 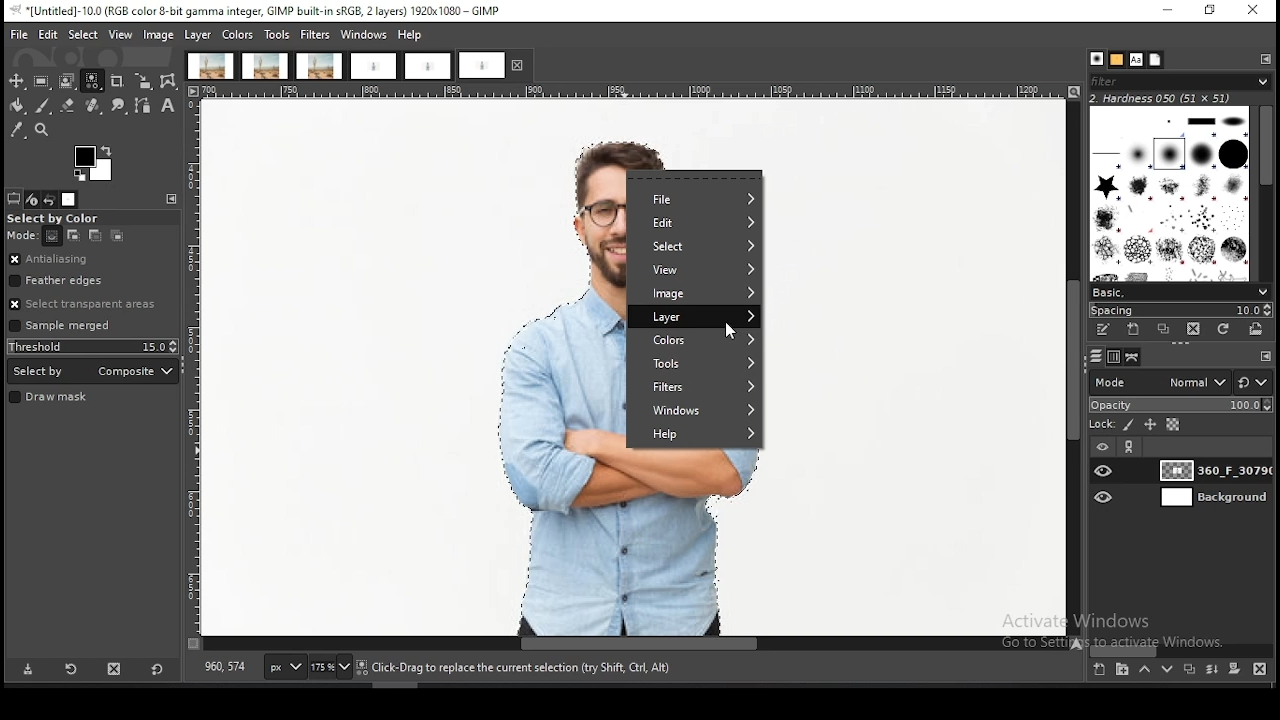 I want to click on brushes, so click(x=1171, y=193).